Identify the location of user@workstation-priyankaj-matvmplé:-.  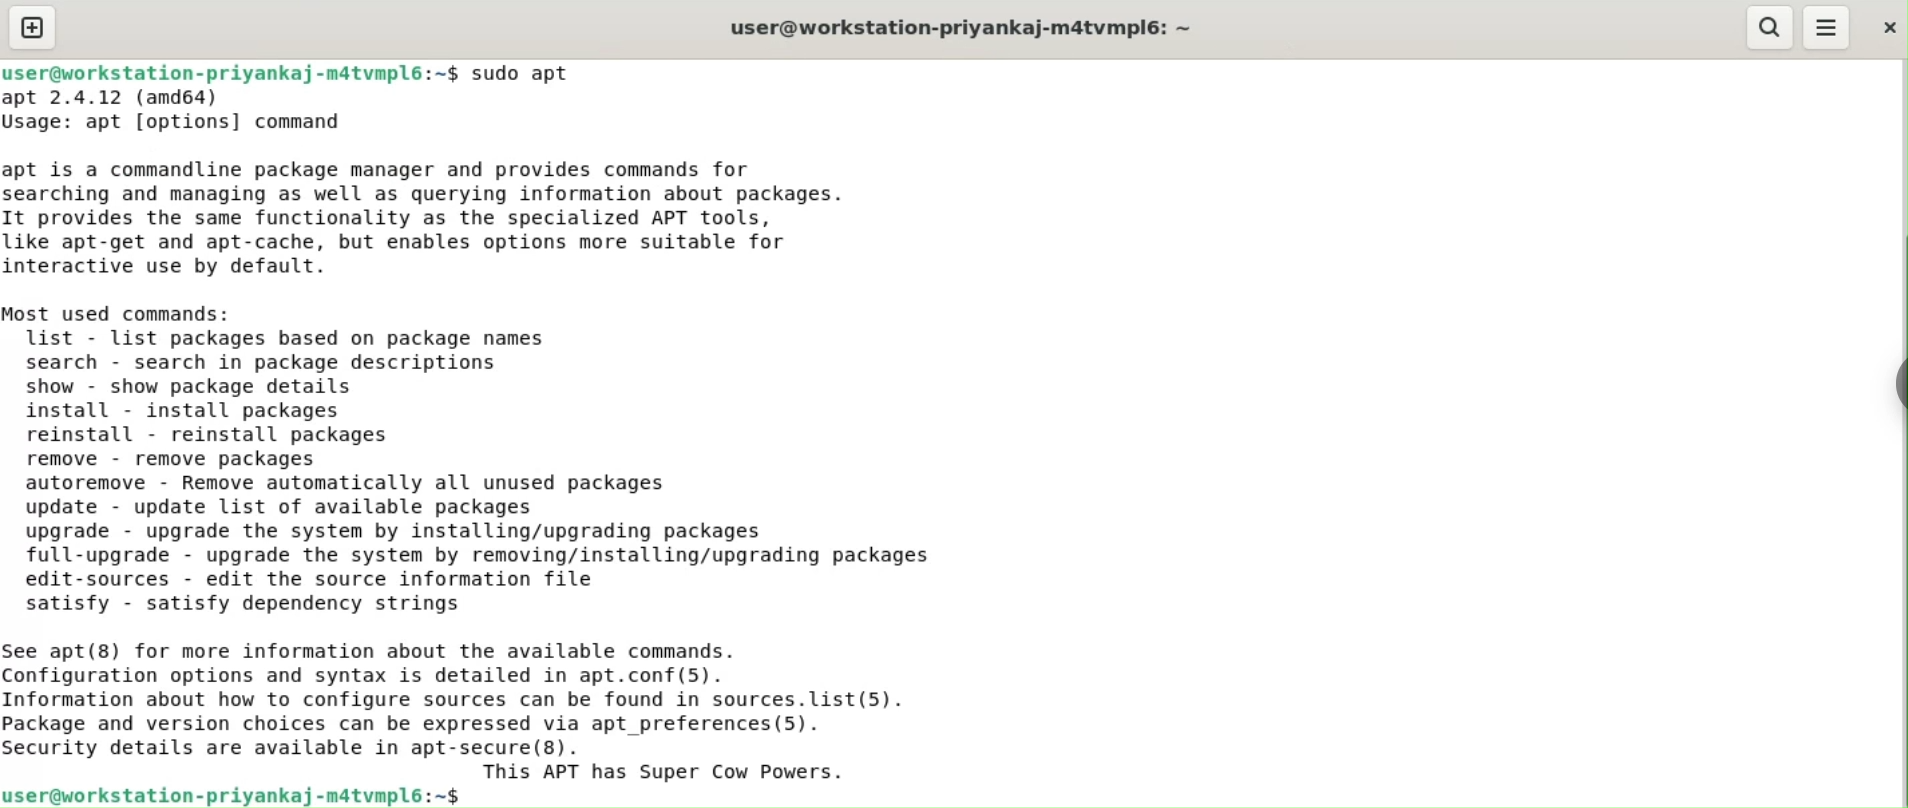
(218, 71).